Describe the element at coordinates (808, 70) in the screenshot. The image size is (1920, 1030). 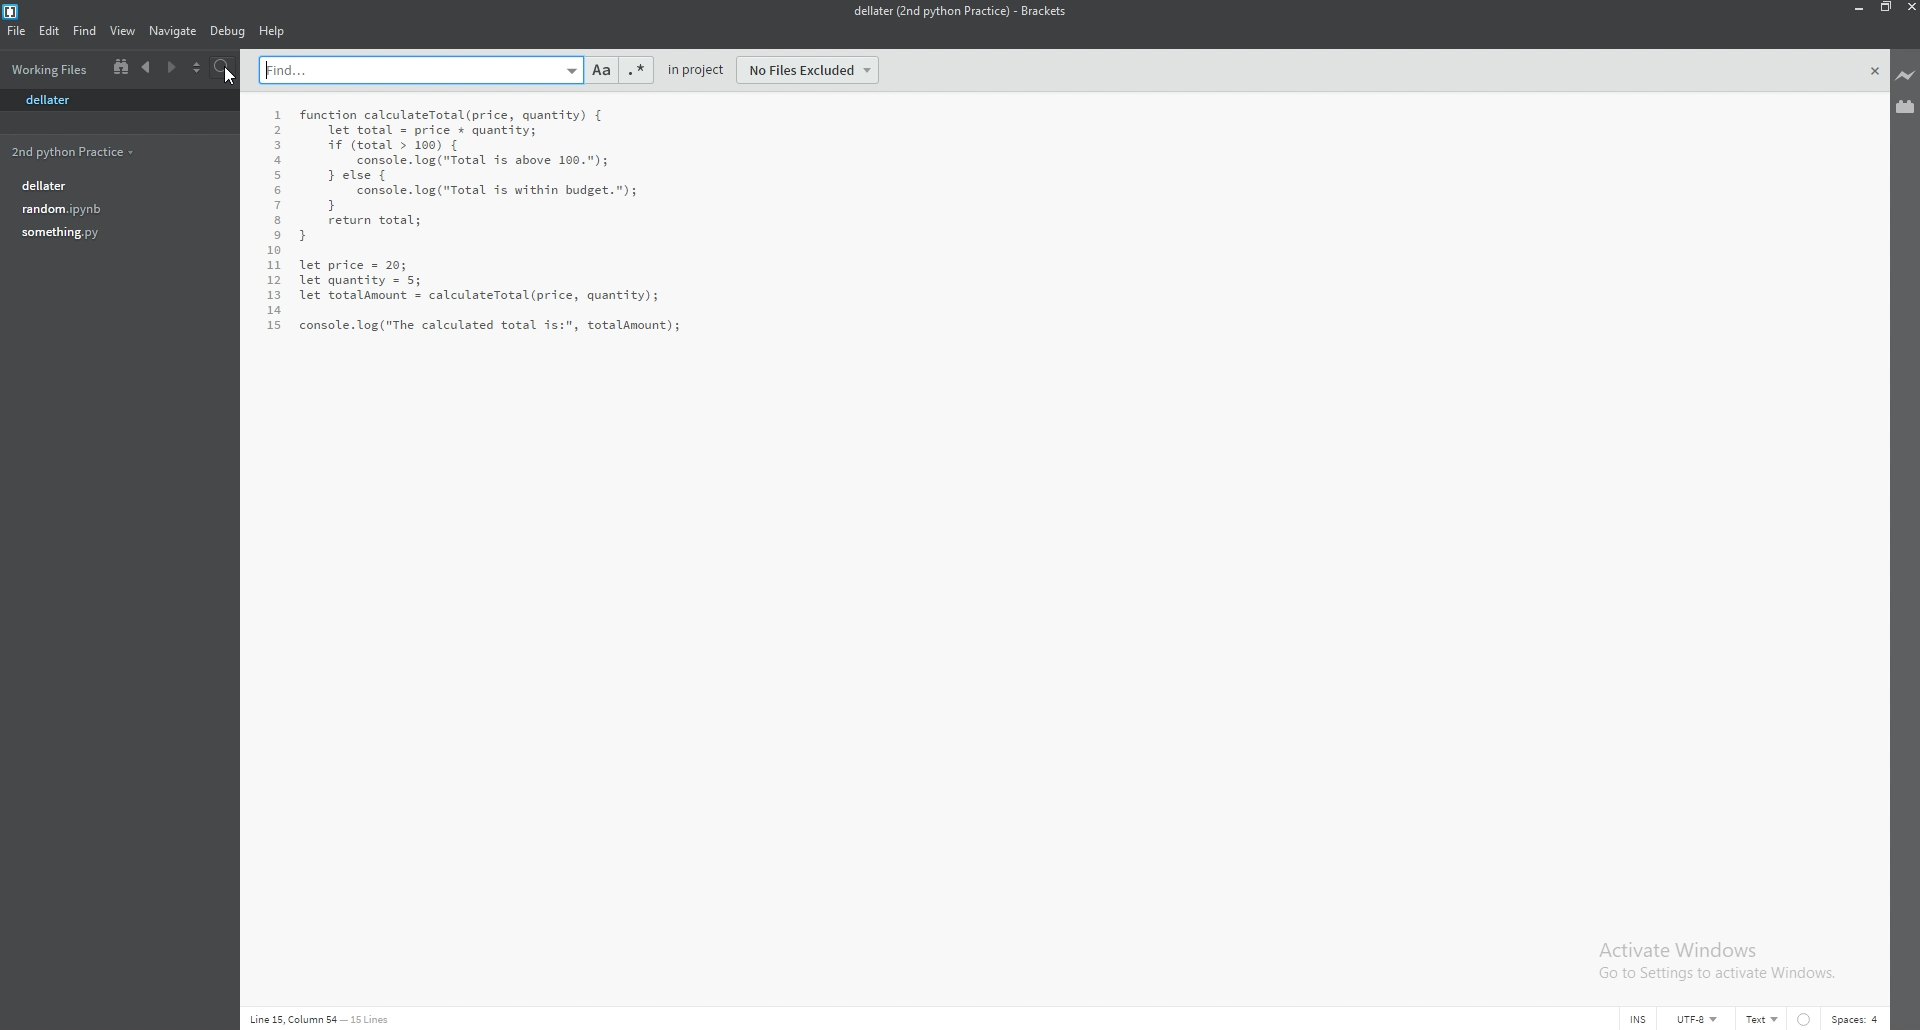
I see `no files excluded` at that location.